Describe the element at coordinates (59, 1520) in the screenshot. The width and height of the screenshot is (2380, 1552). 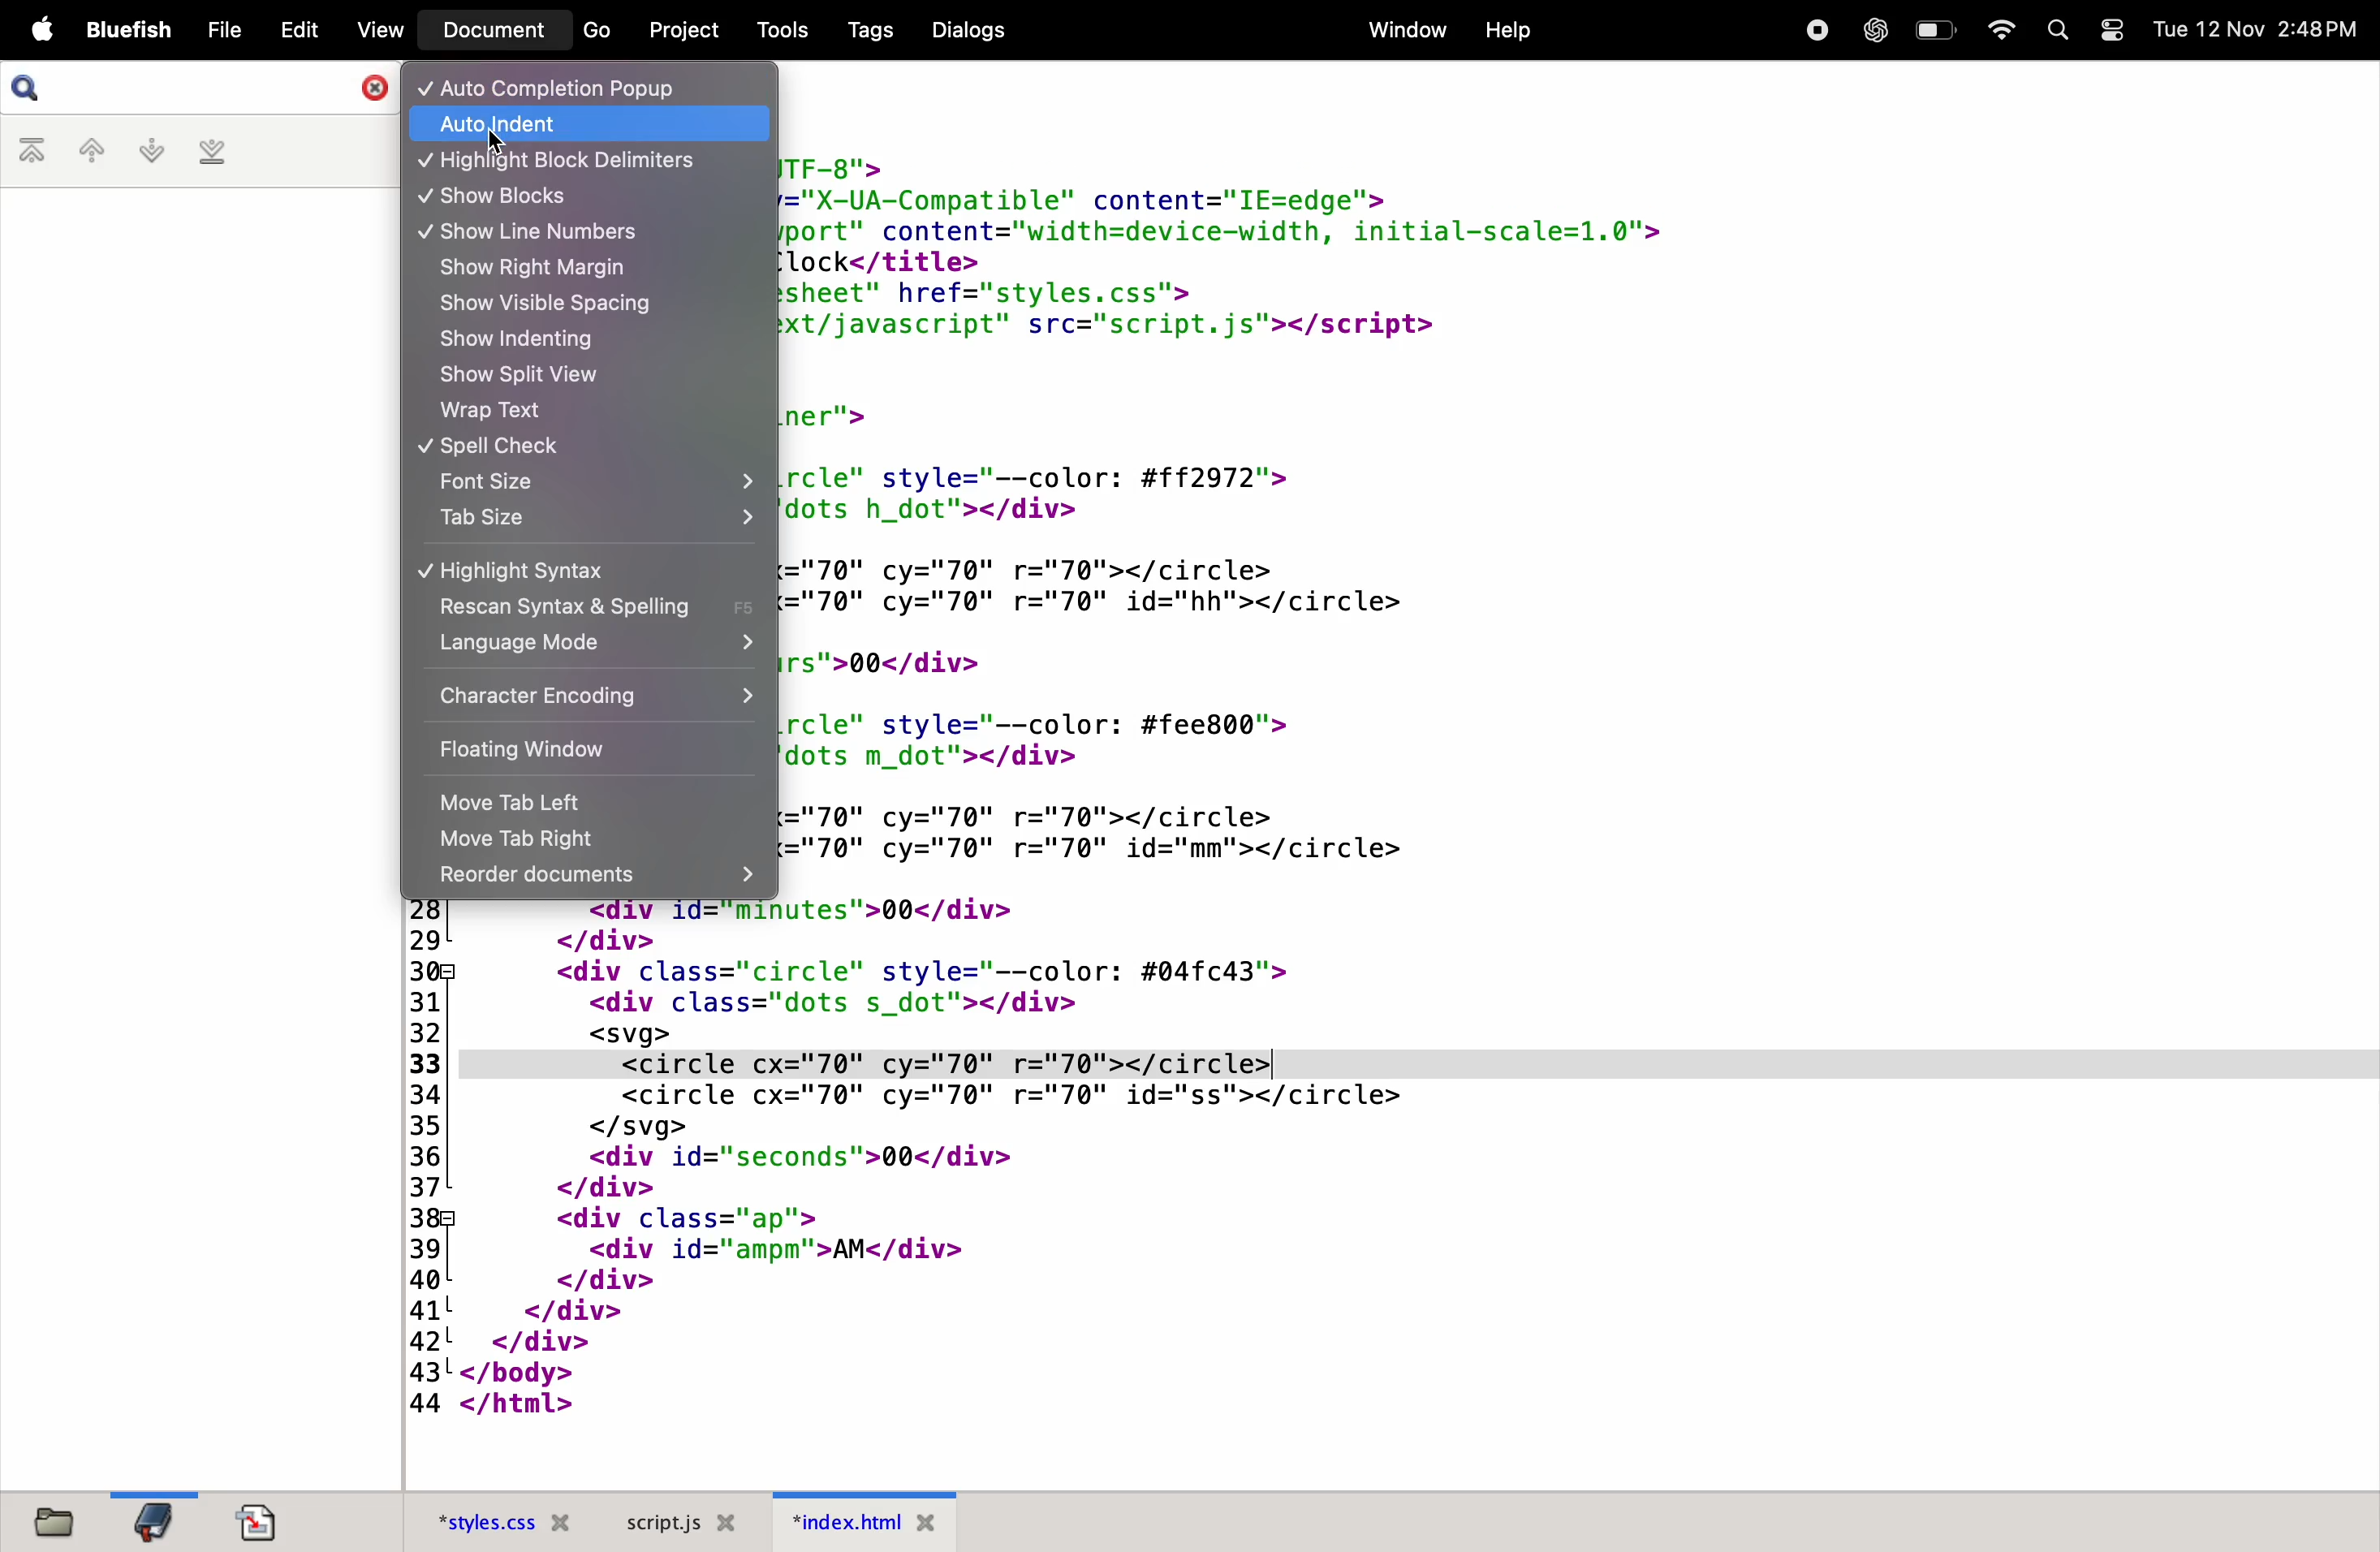
I see `files` at that location.